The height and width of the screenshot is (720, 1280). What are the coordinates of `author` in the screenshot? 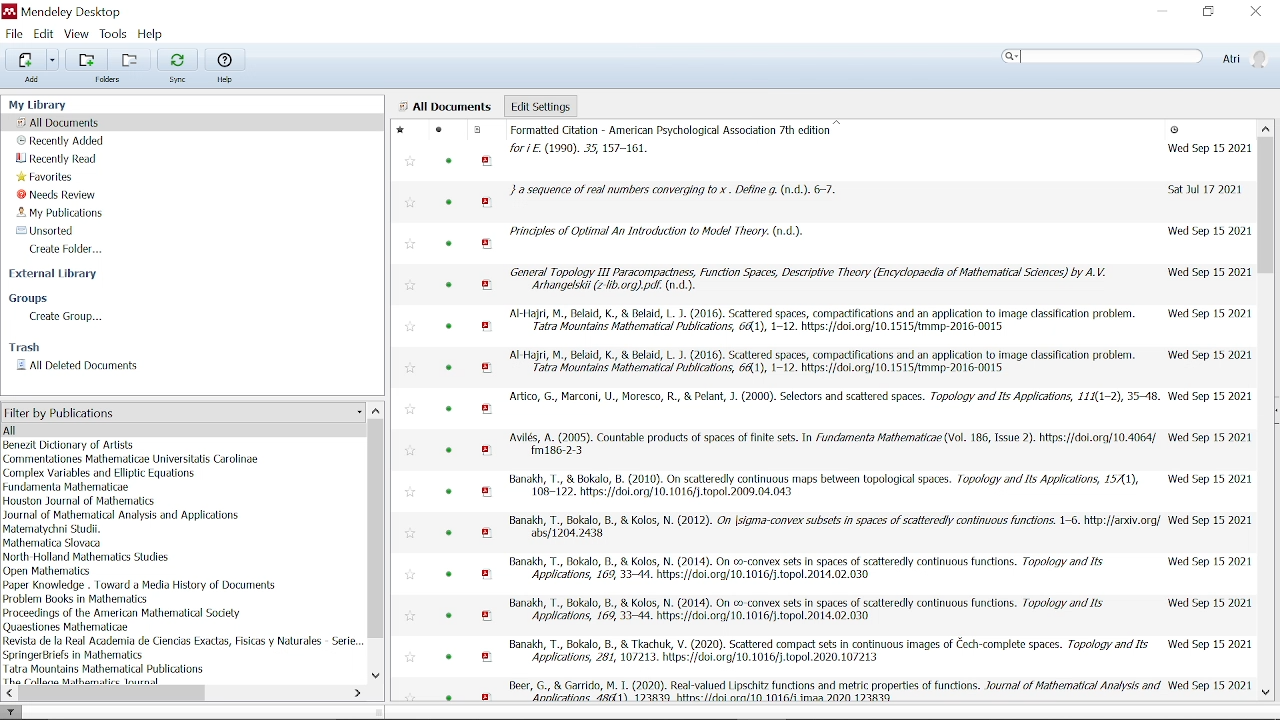 It's located at (75, 655).